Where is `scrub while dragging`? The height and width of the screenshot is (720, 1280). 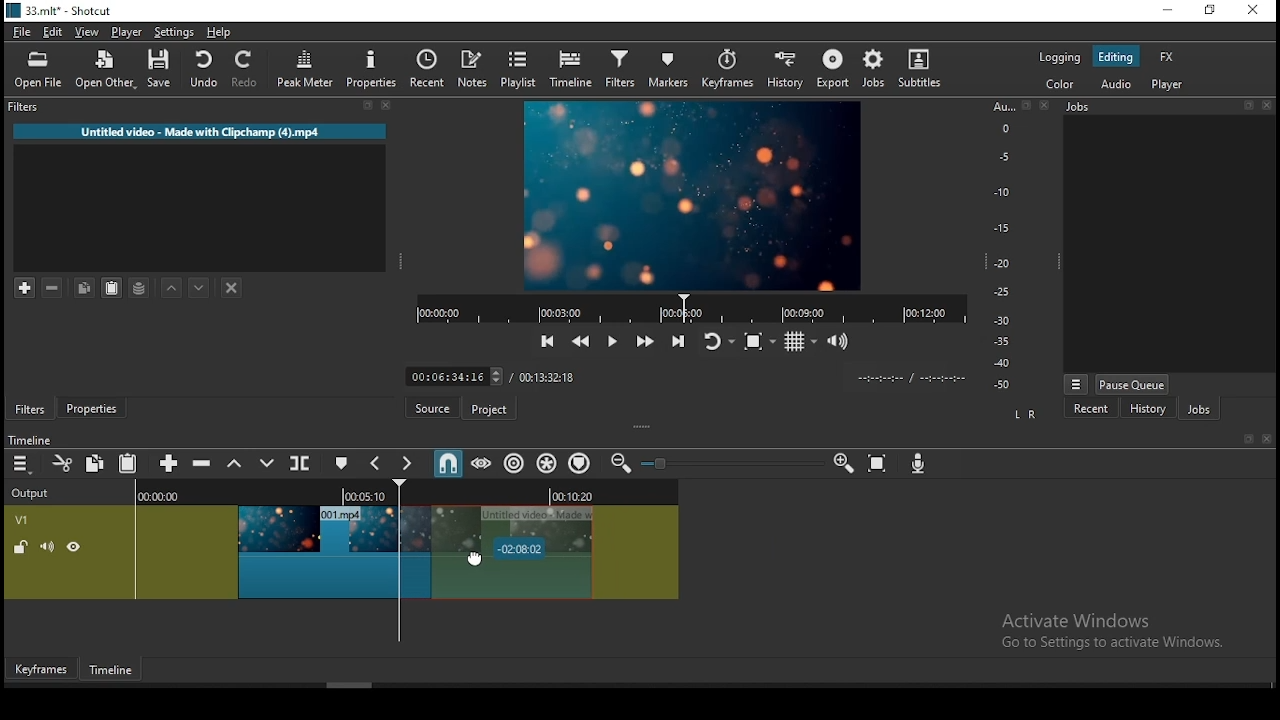
scrub while dragging is located at coordinates (483, 464).